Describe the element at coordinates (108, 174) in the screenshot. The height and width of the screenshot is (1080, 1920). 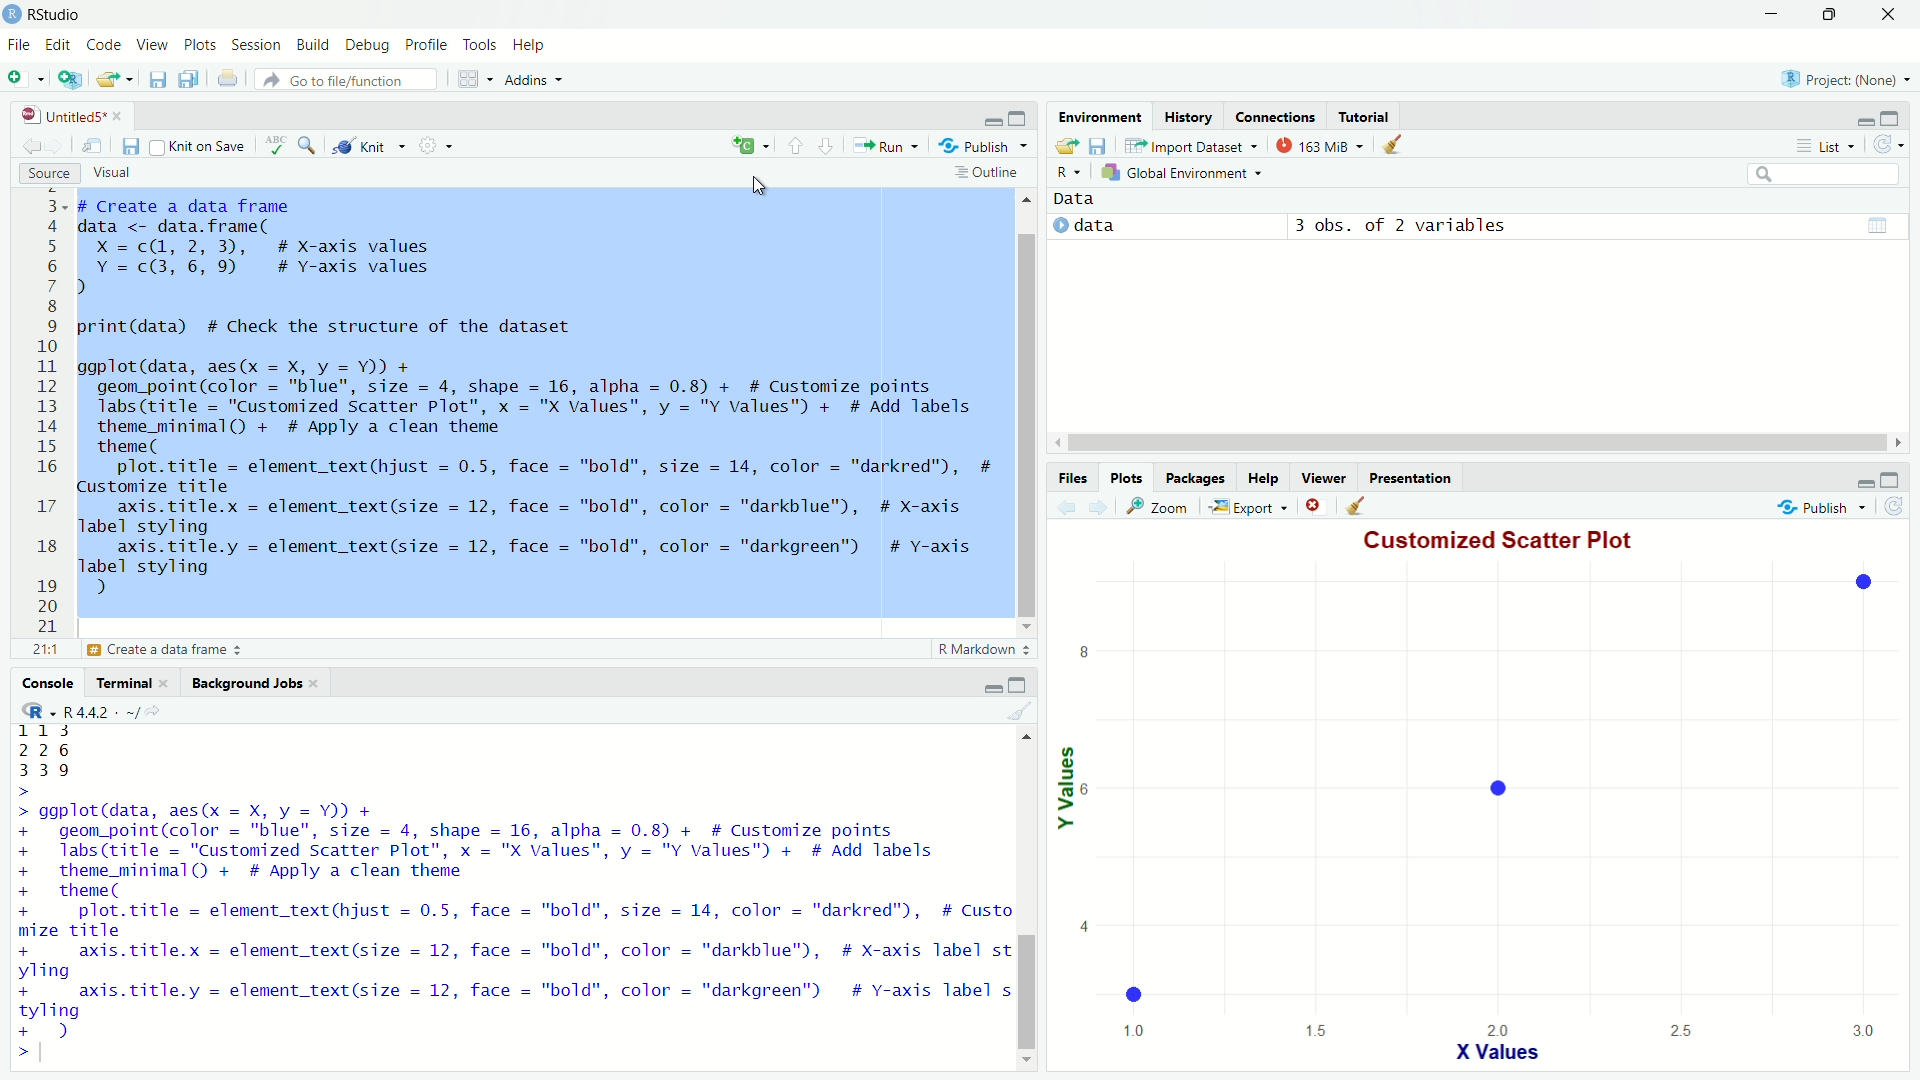
I see `Visual` at that location.